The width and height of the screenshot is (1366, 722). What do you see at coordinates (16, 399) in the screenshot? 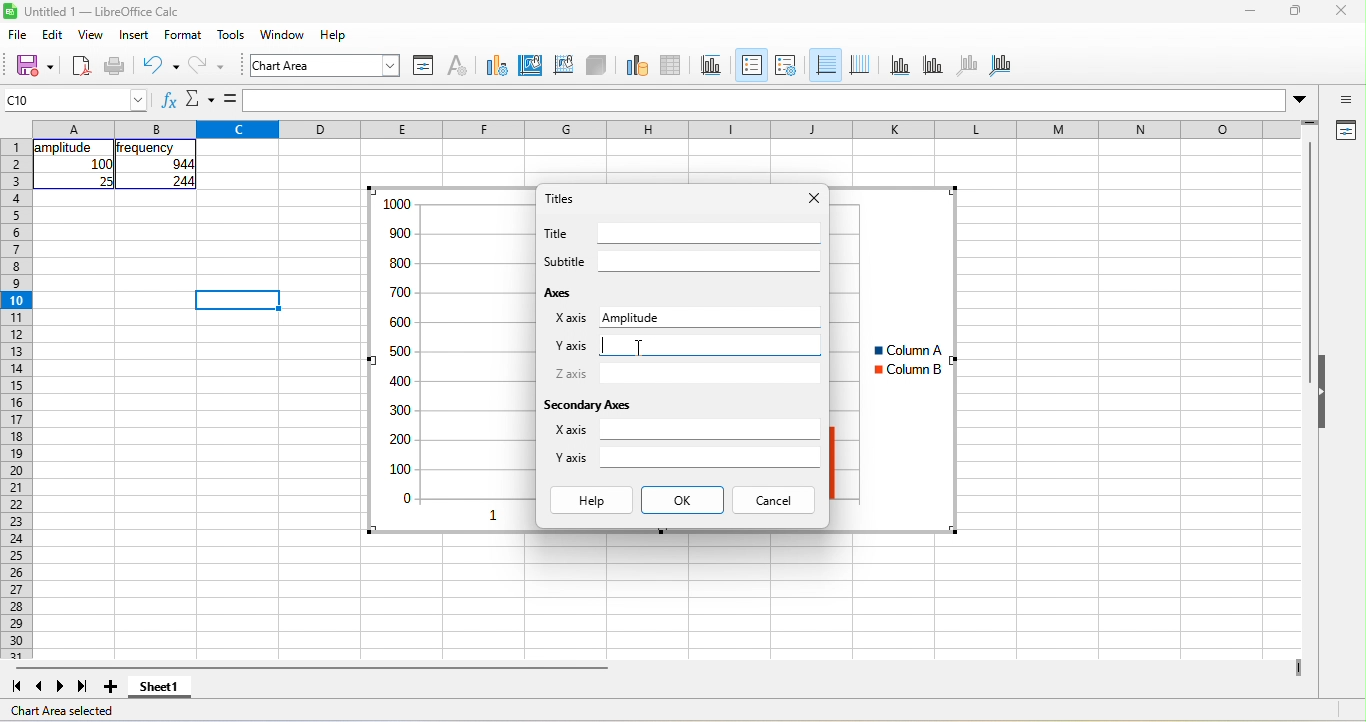
I see `rows` at bounding box center [16, 399].